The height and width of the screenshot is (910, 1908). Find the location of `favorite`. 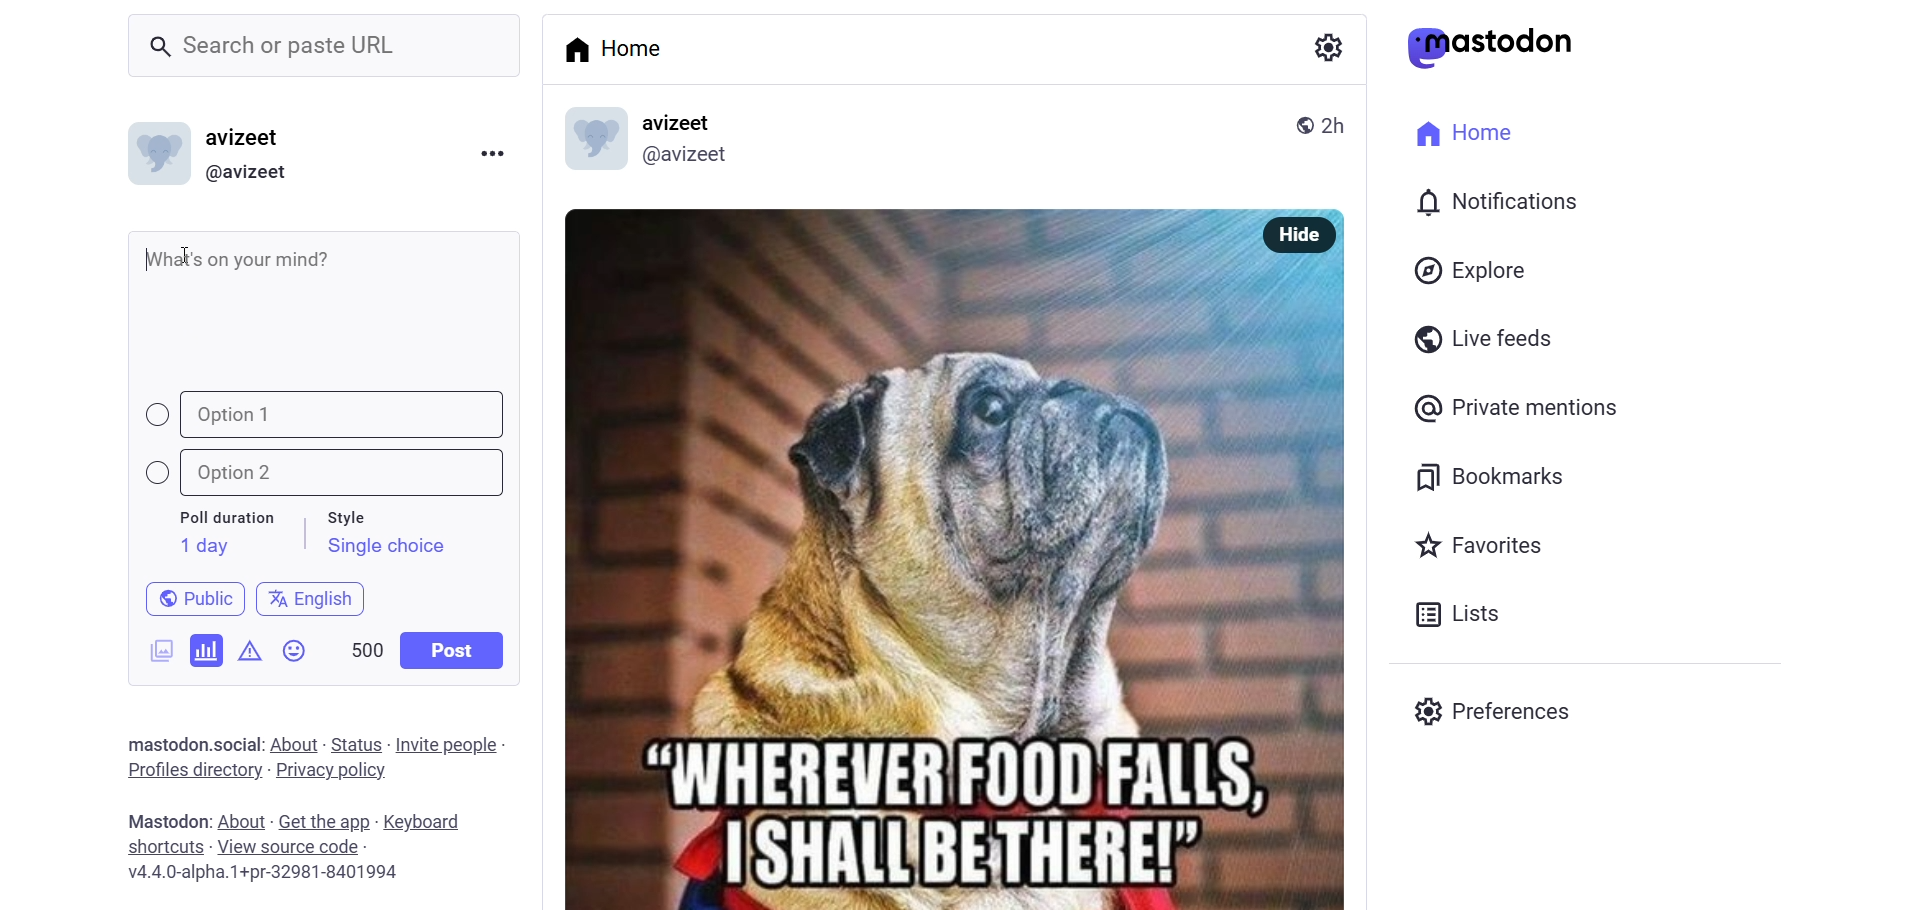

favorite is located at coordinates (1476, 548).